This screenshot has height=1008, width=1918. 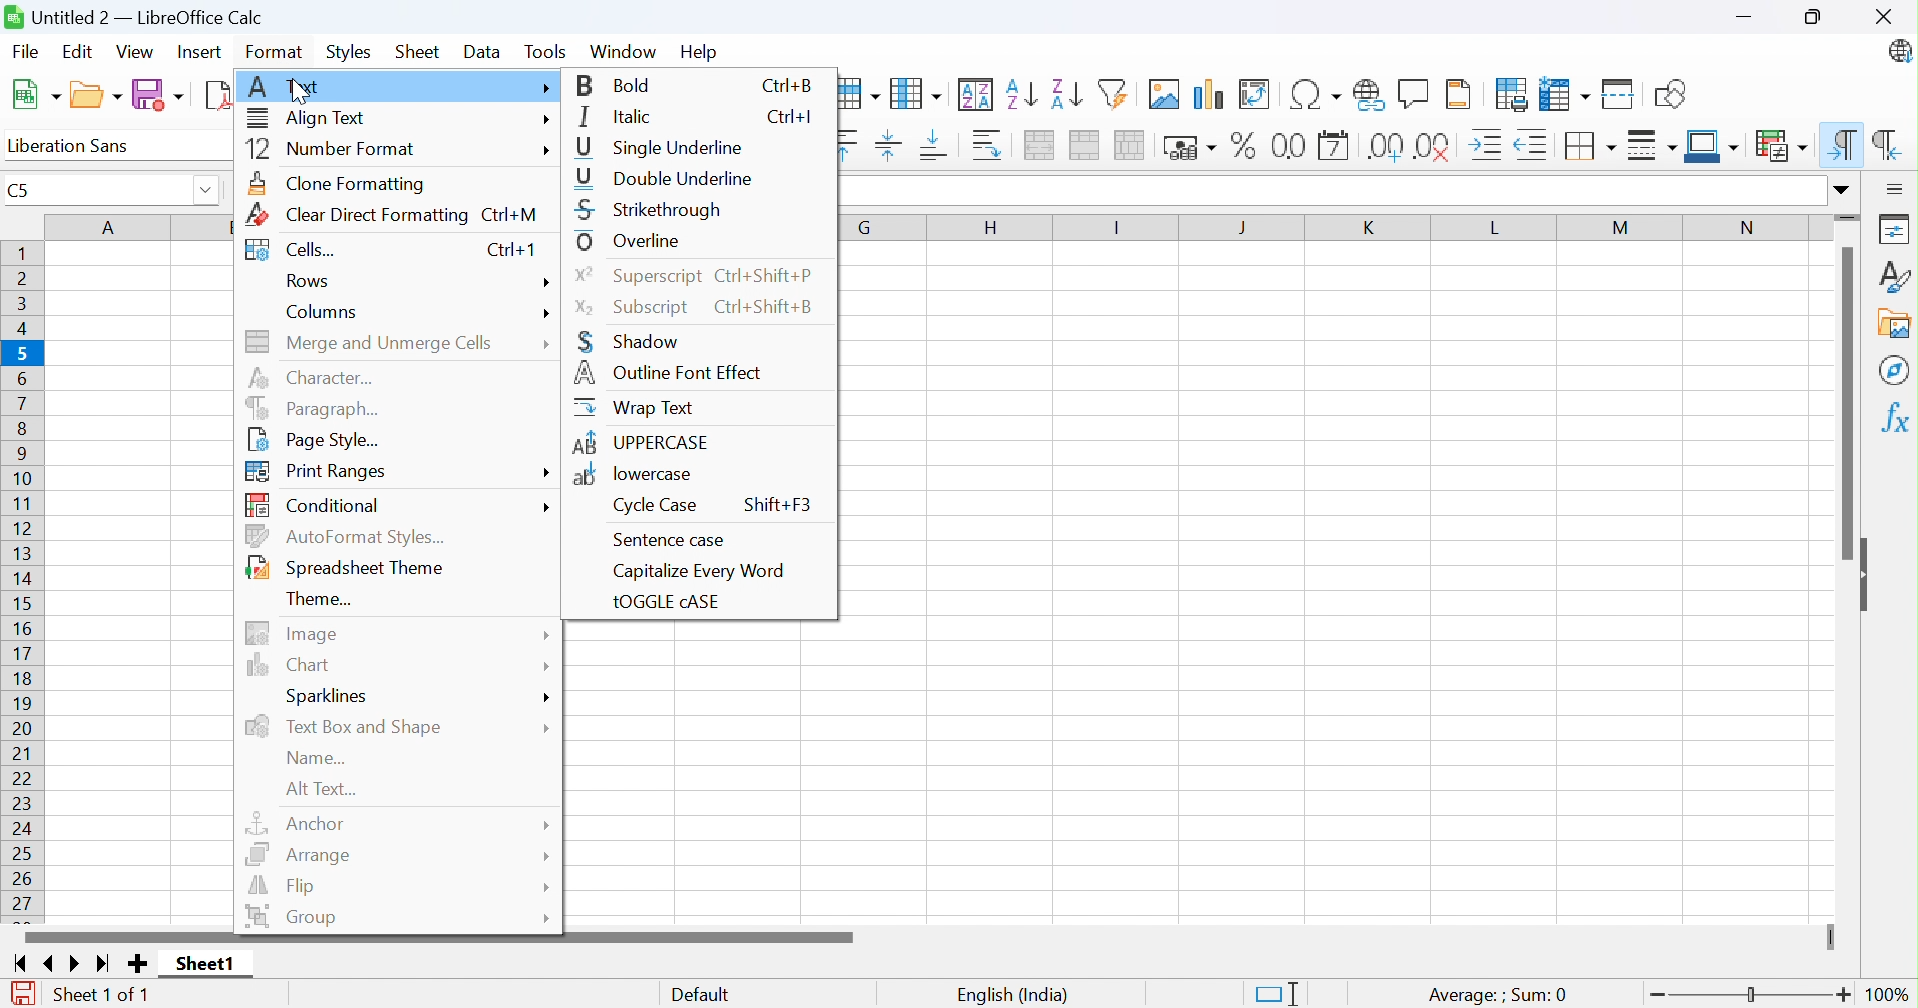 What do you see at coordinates (1894, 371) in the screenshot?
I see `Navigator` at bounding box center [1894, 371].